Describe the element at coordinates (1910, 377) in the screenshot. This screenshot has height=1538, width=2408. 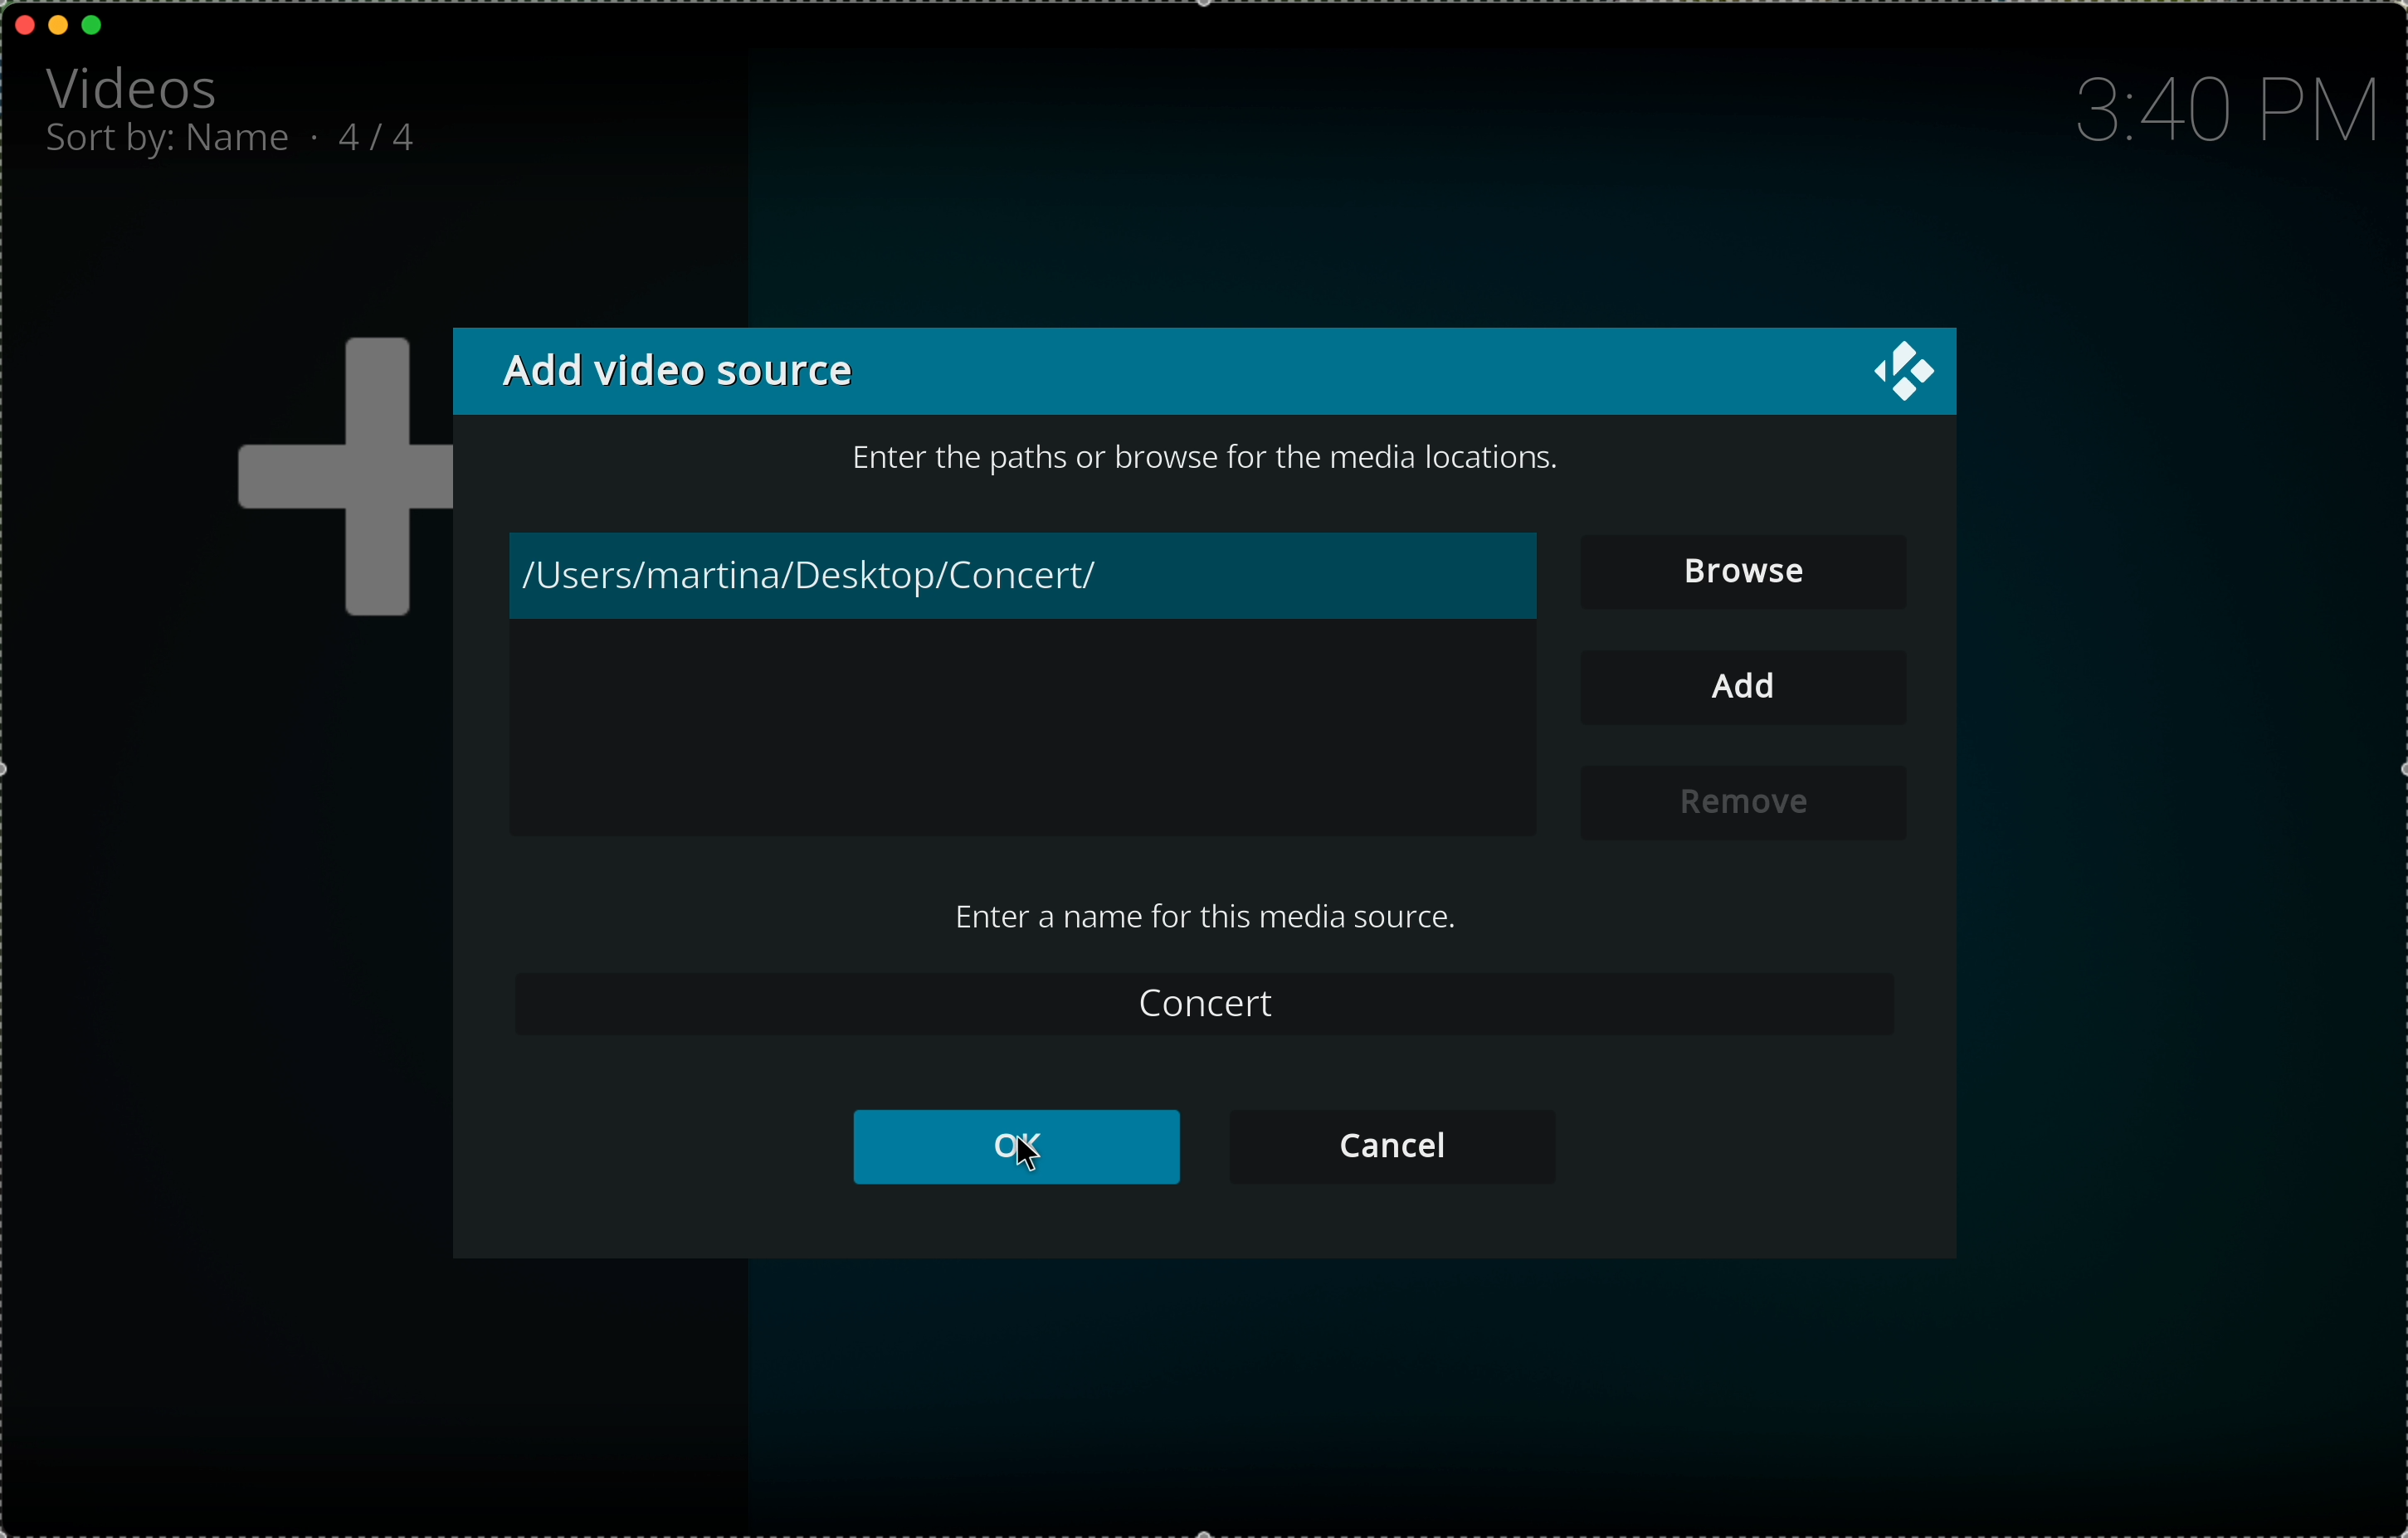
I see `close` at that location.